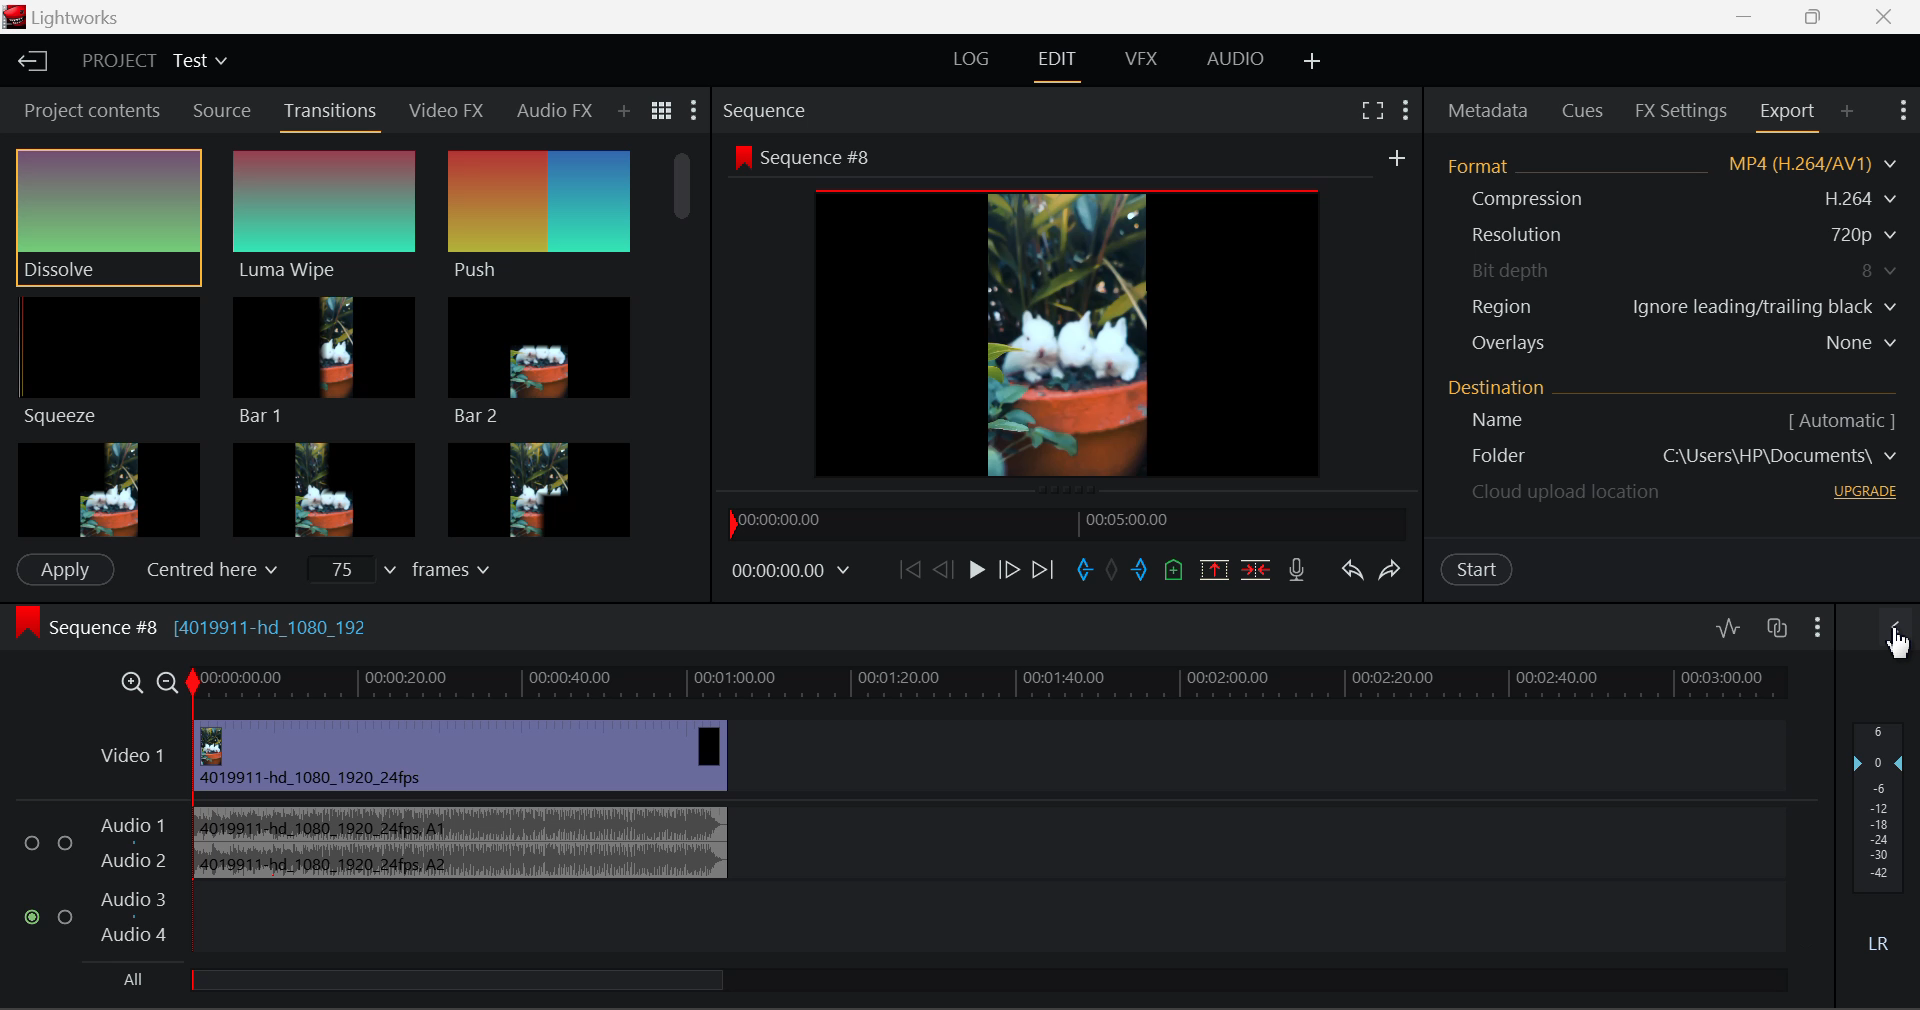  Describe the element at coordinates (152, 59) in the screenshot. I see `Project Title` at that location.